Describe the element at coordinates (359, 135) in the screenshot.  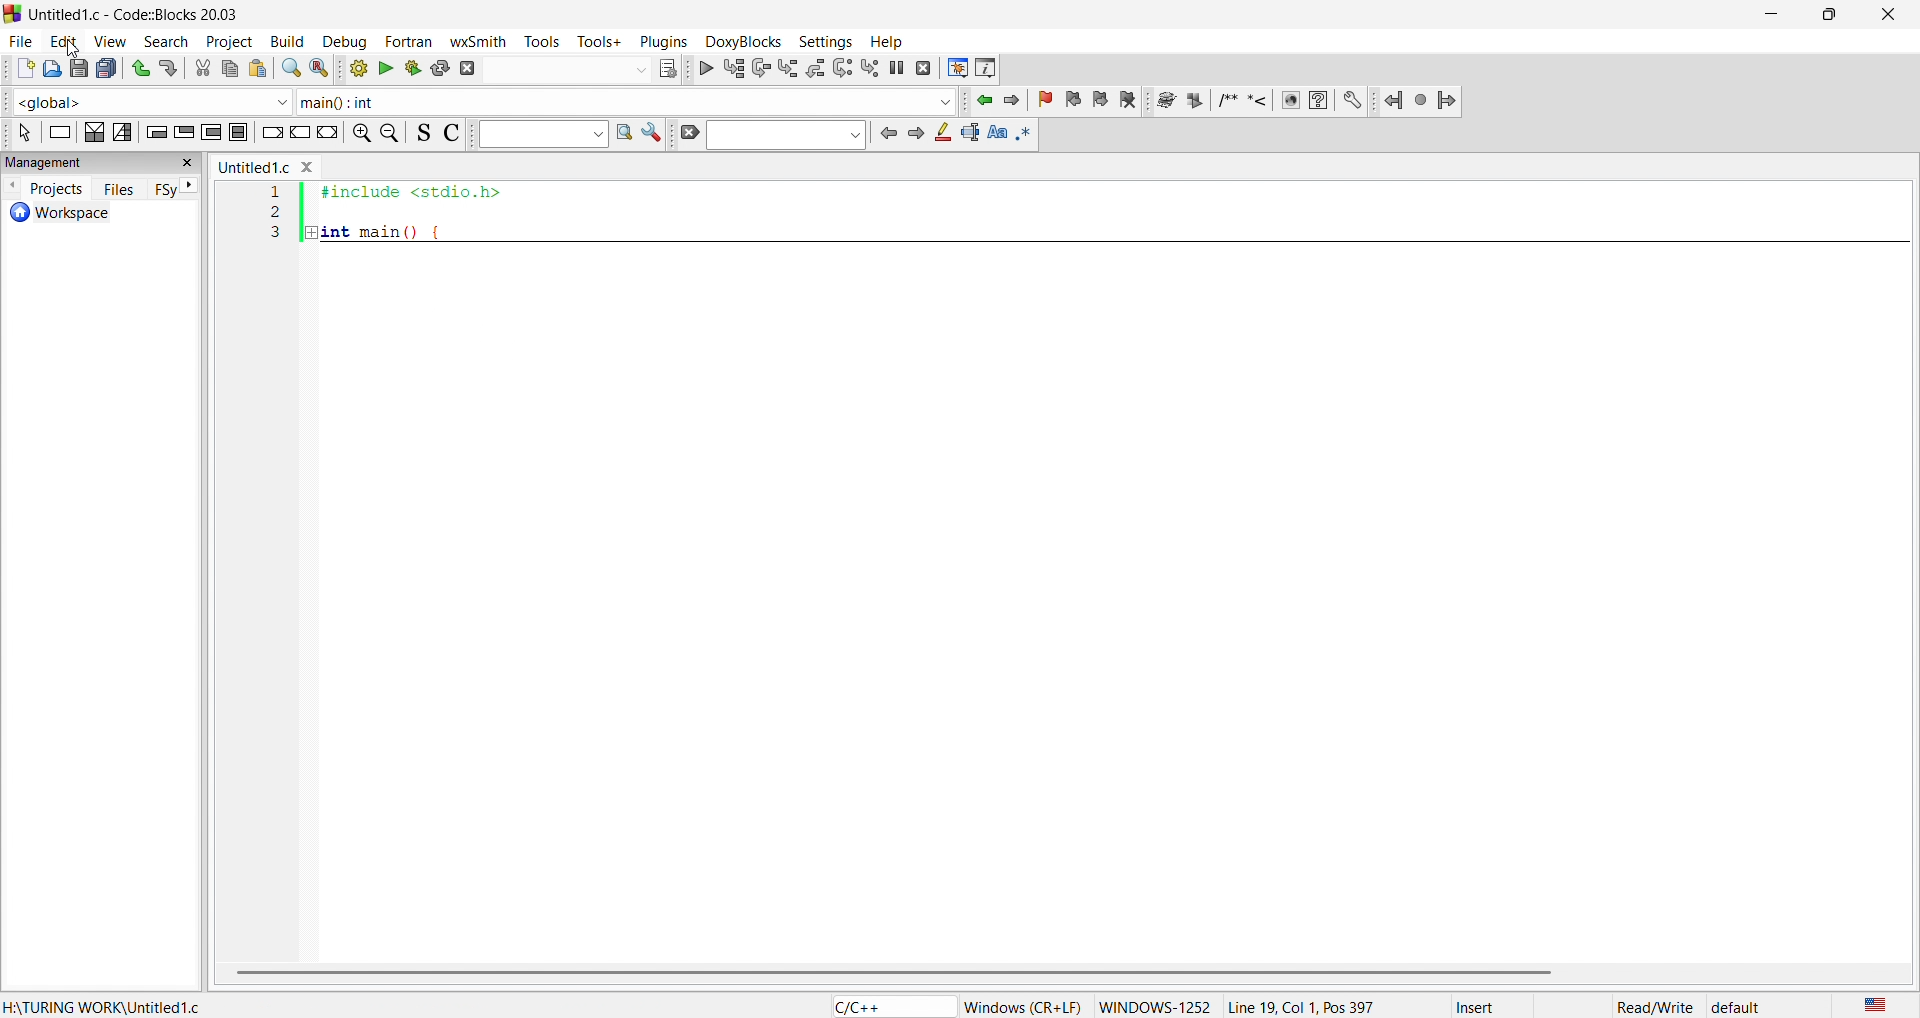
I see `zoom in ` at that location.